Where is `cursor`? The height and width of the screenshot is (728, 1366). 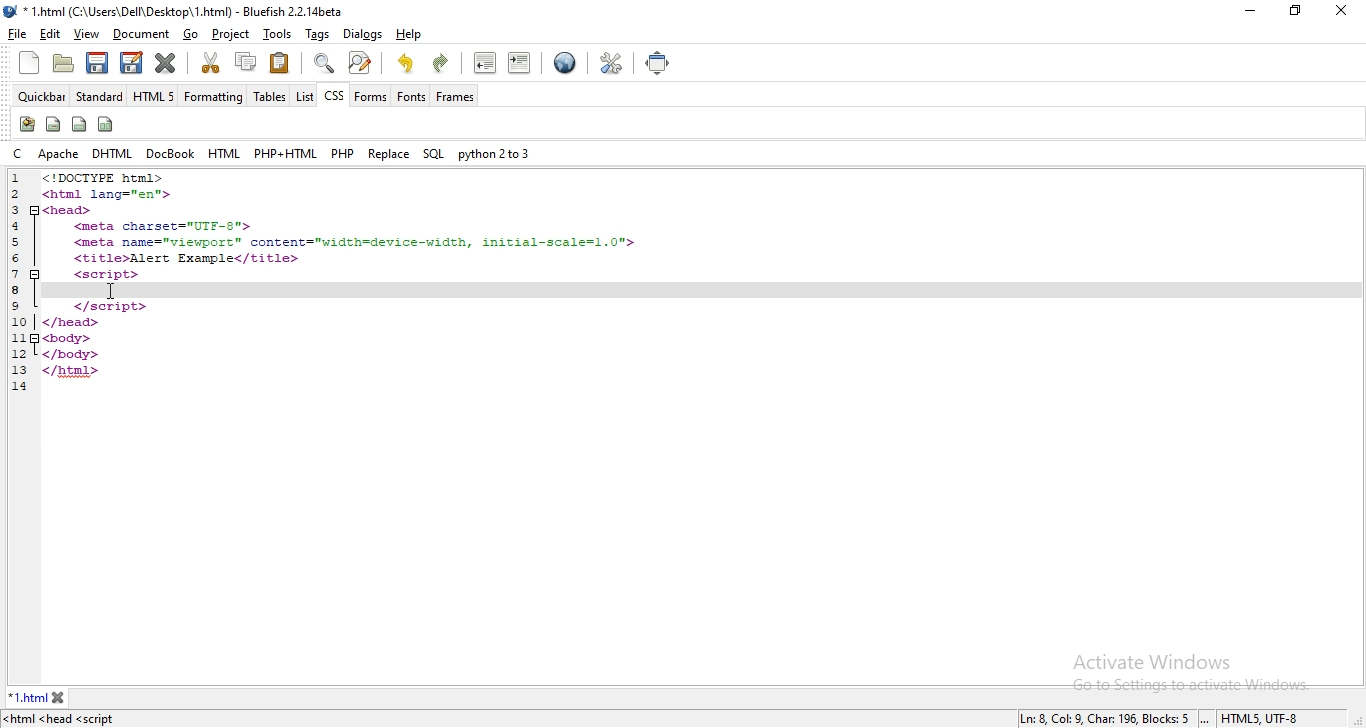
cursor is located at coordinates (111, 290).